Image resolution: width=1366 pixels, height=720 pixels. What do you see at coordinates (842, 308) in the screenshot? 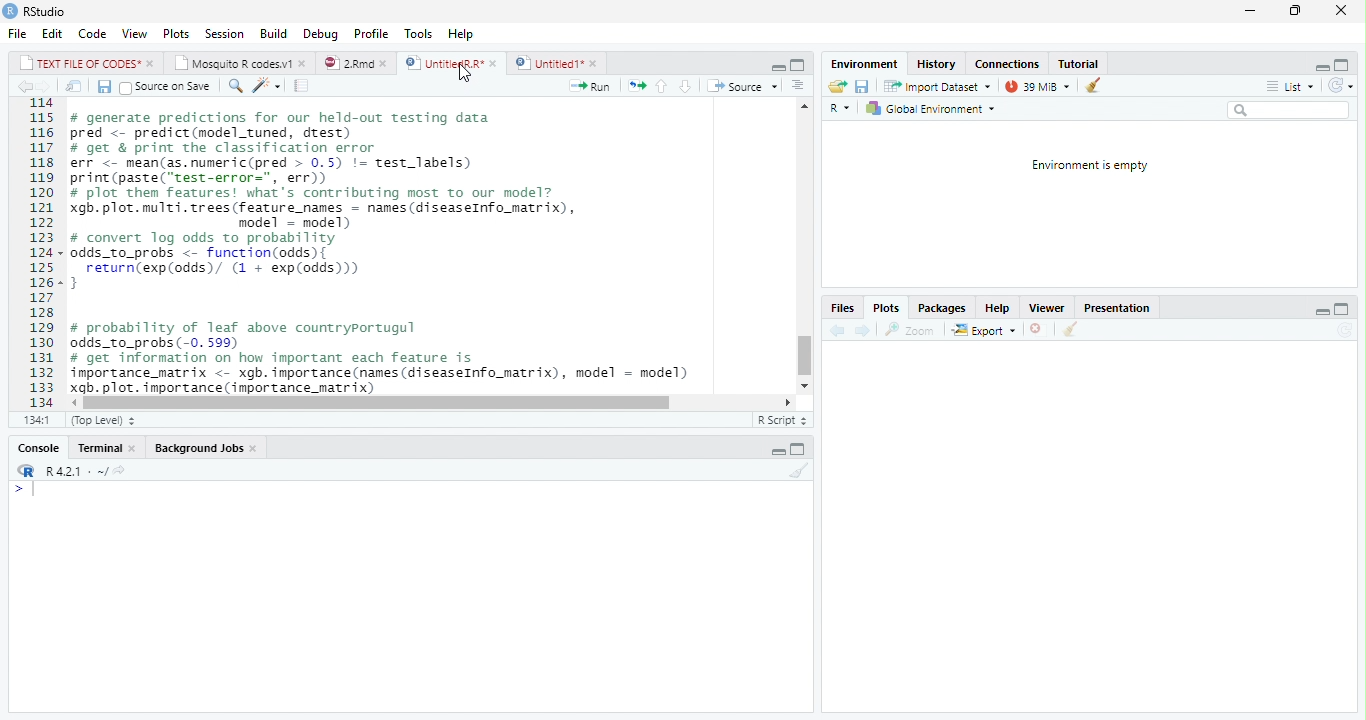
I see `Files` at bounding box center [842, 308].